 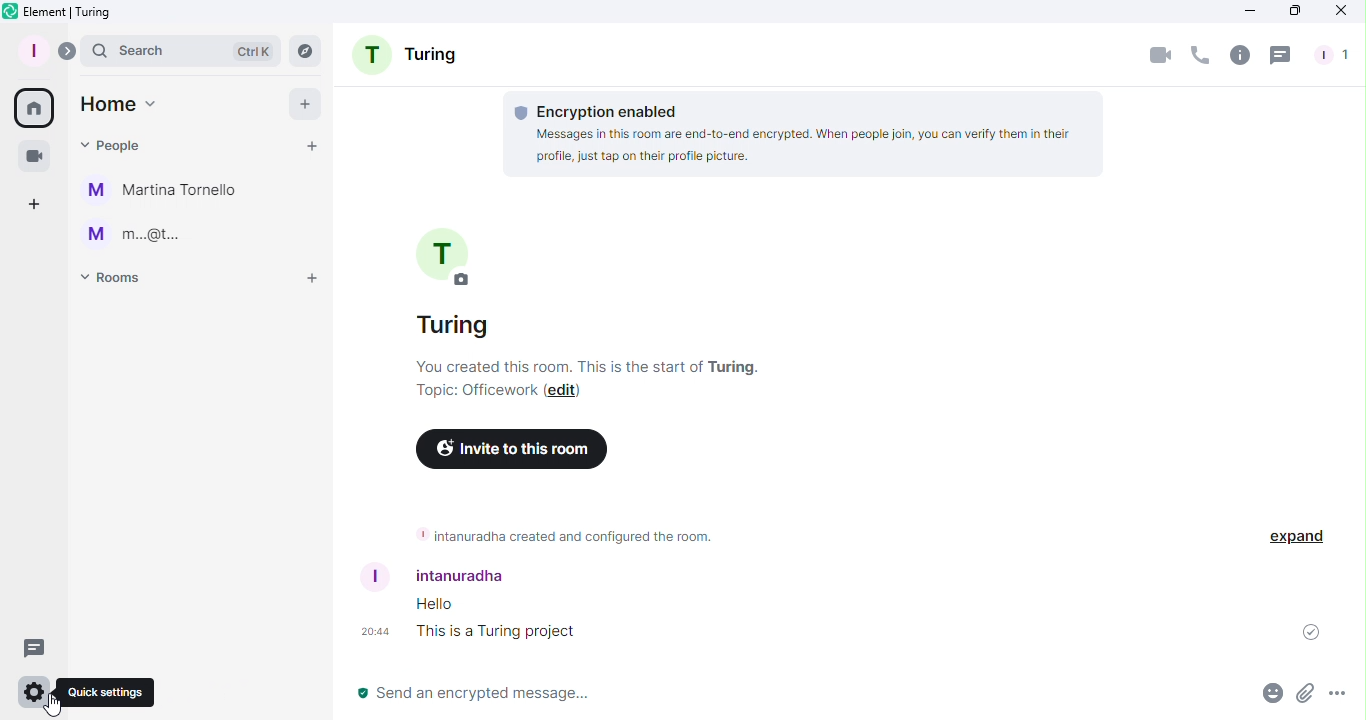 What do you see at coordinates (1249, 12) in the screenshot?
I see `Minimize` at bounding box center [1249, 12].